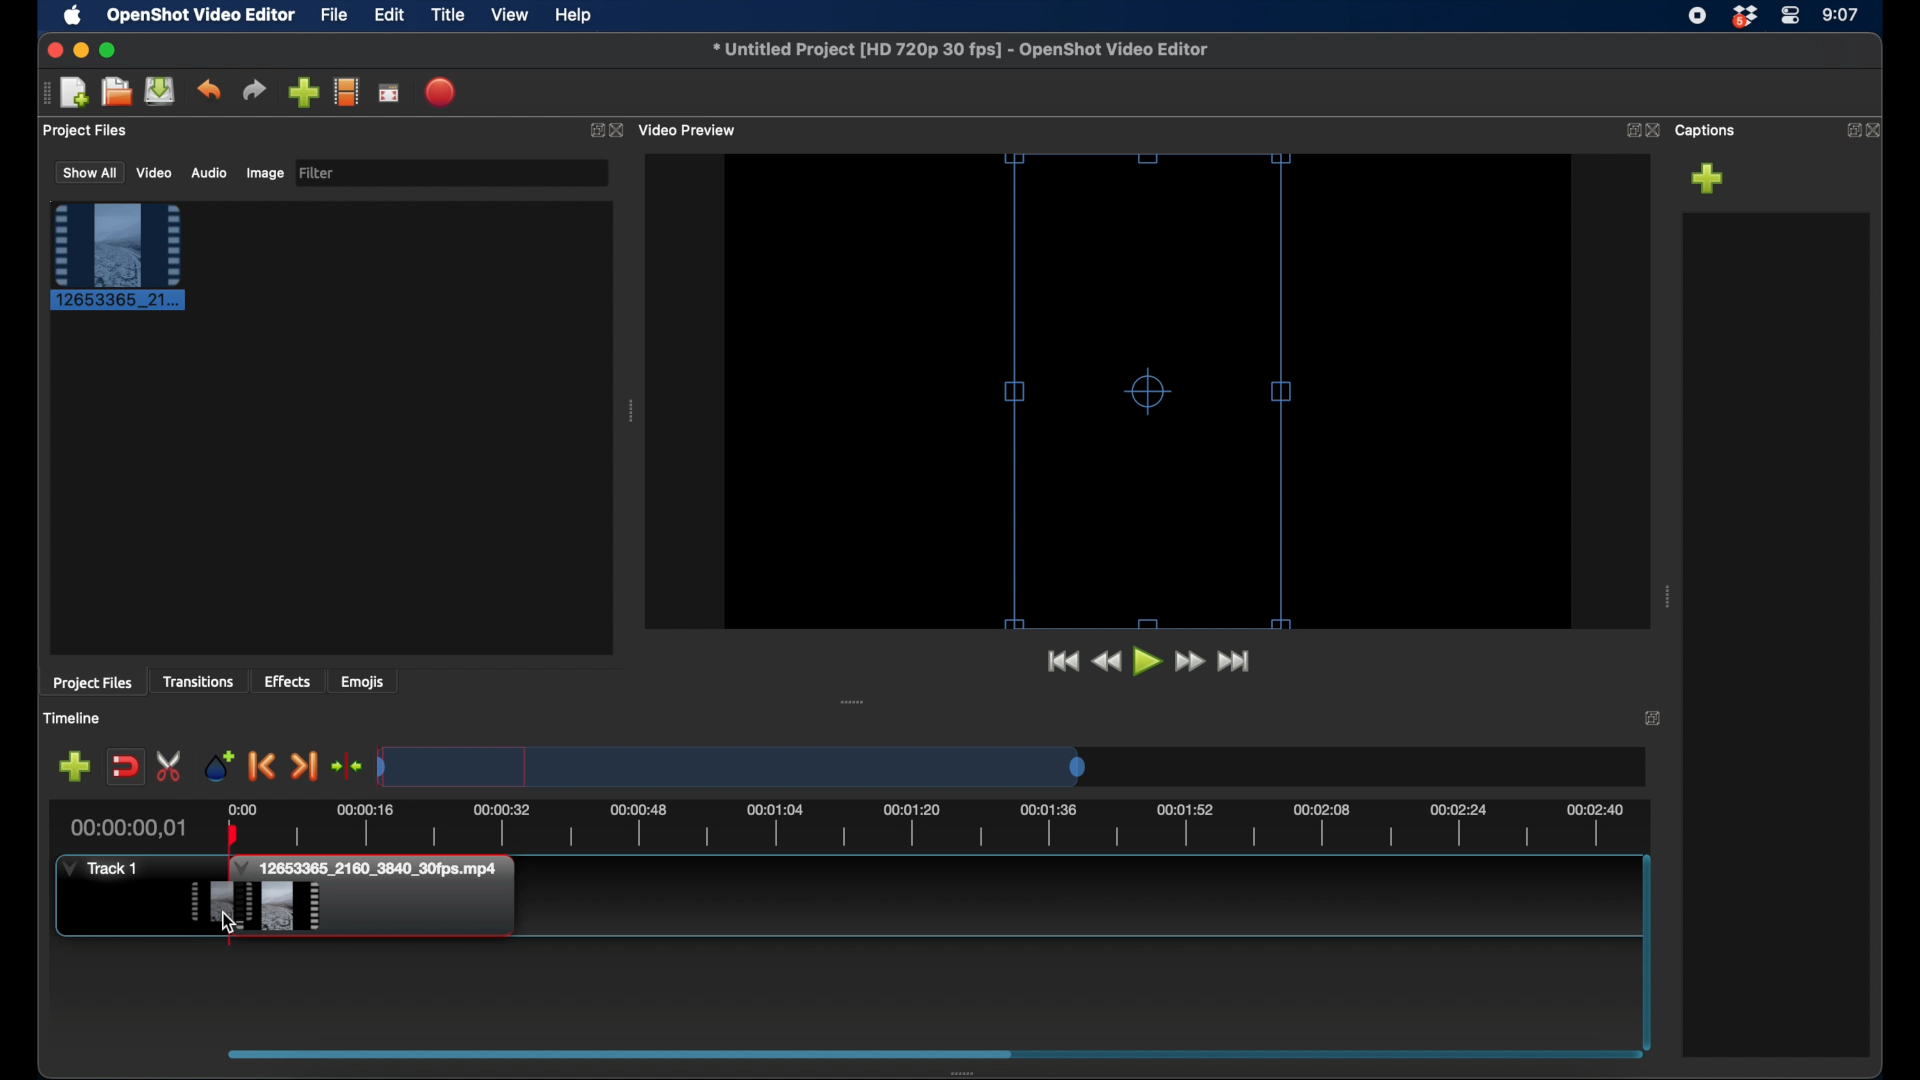 The width and height of the screenshot is (1920, 1080). What do you see at coordinates (335, 16) in the screenshot?
I see `file` at bounding box center [335, 16].